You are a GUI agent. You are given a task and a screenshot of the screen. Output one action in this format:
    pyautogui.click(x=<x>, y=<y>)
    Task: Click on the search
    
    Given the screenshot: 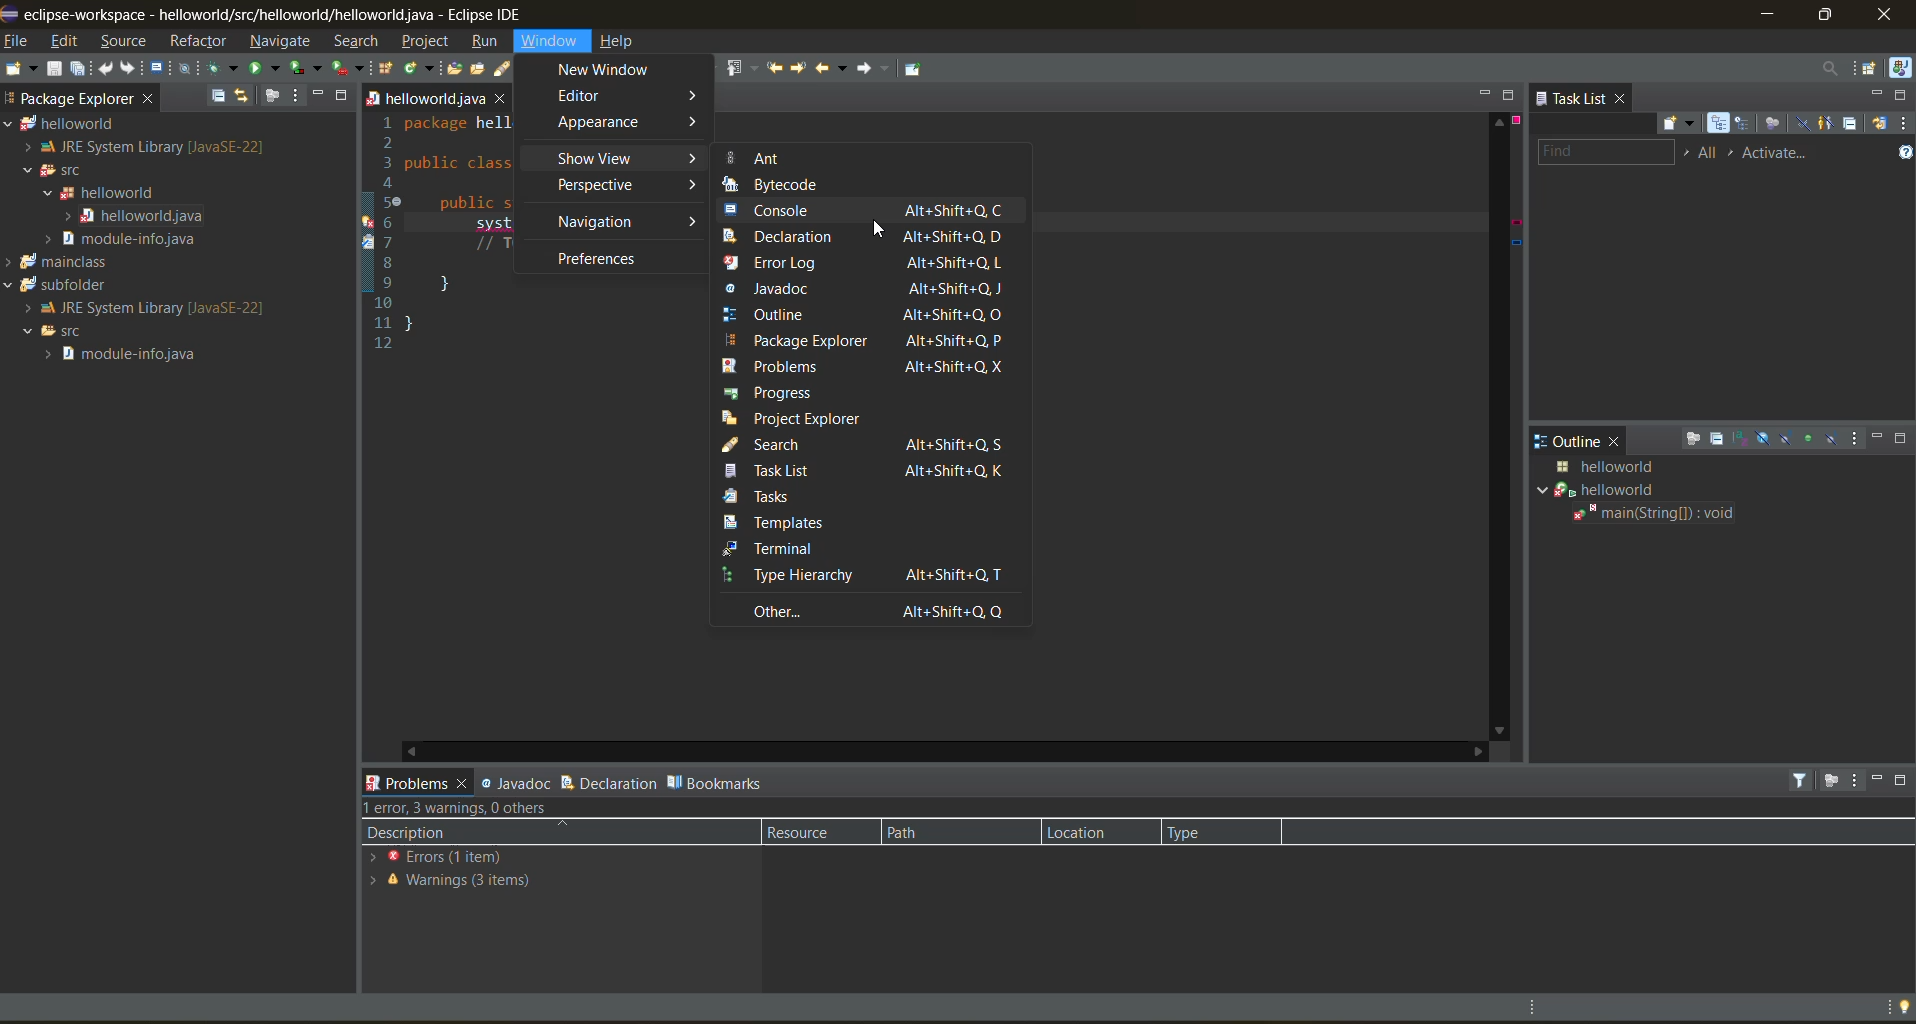 What is the action you would take?
    pyautogui.click(x=513, y=70)
    